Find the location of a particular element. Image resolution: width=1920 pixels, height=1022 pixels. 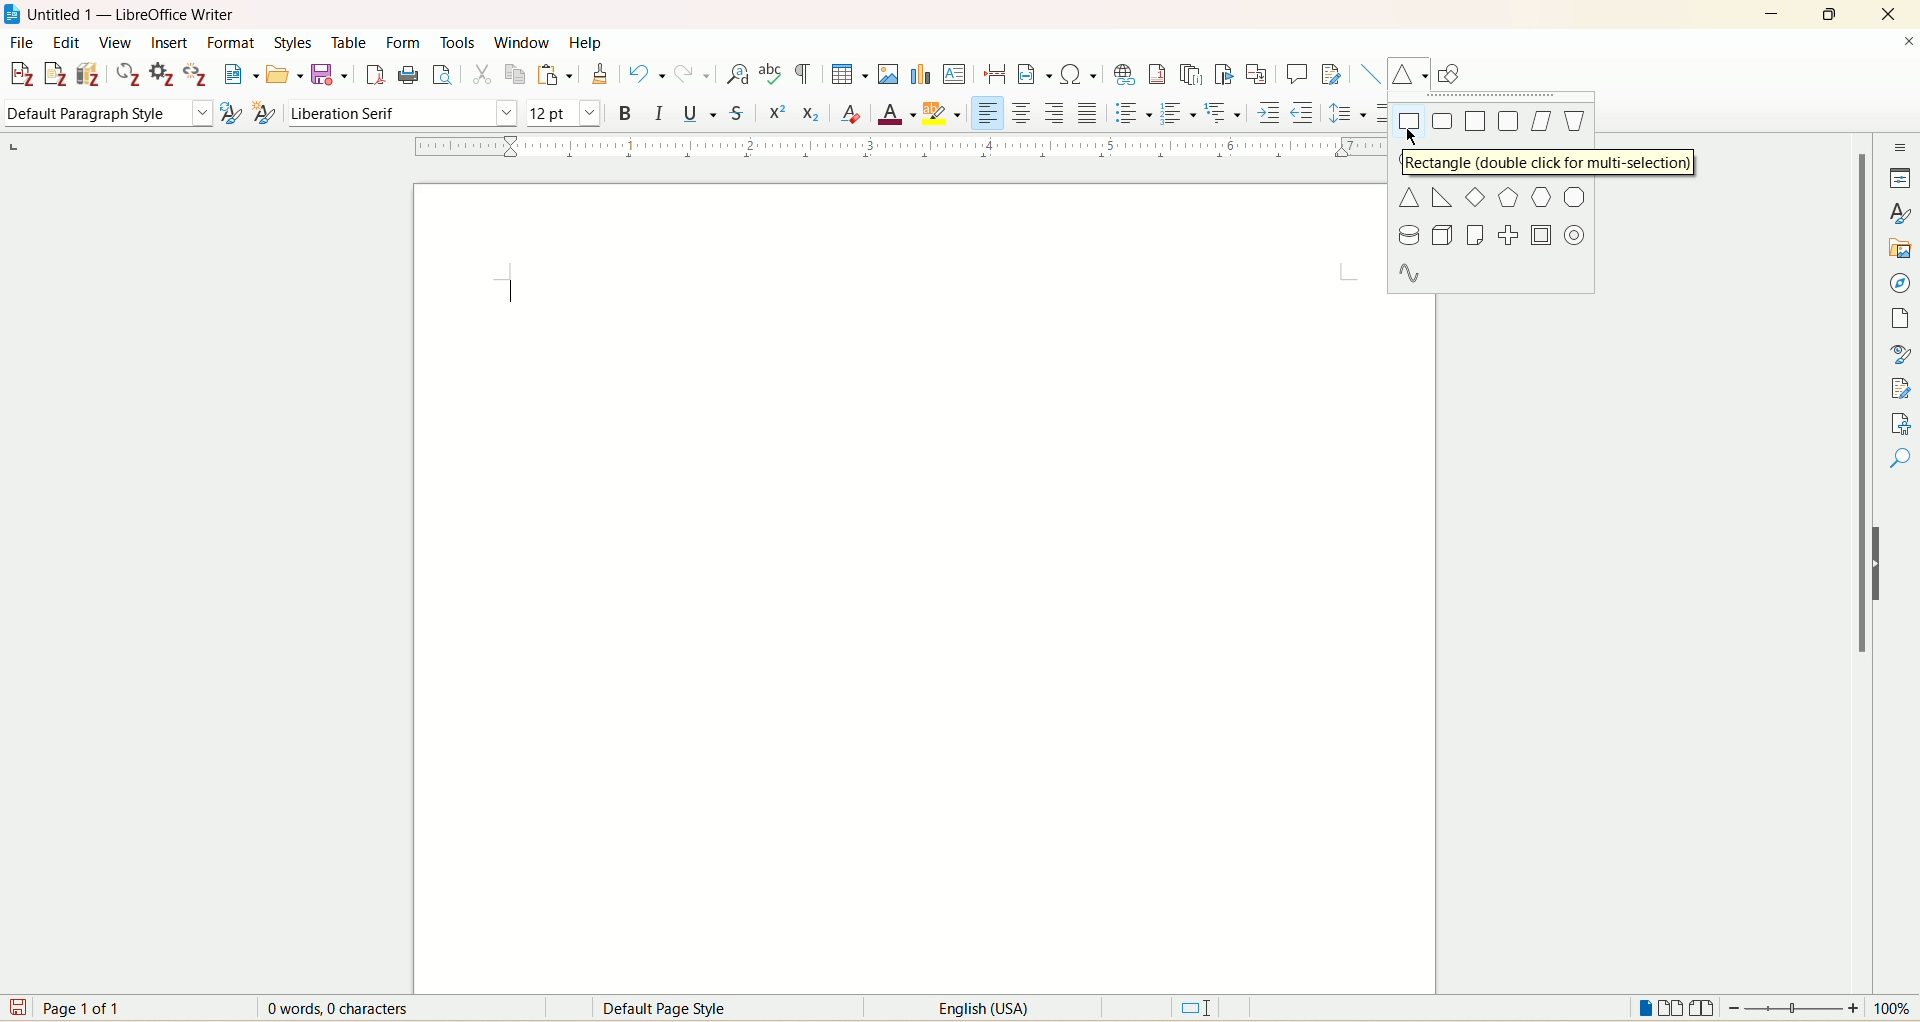

toggle unordered list is located at coordinates (1132, 112).